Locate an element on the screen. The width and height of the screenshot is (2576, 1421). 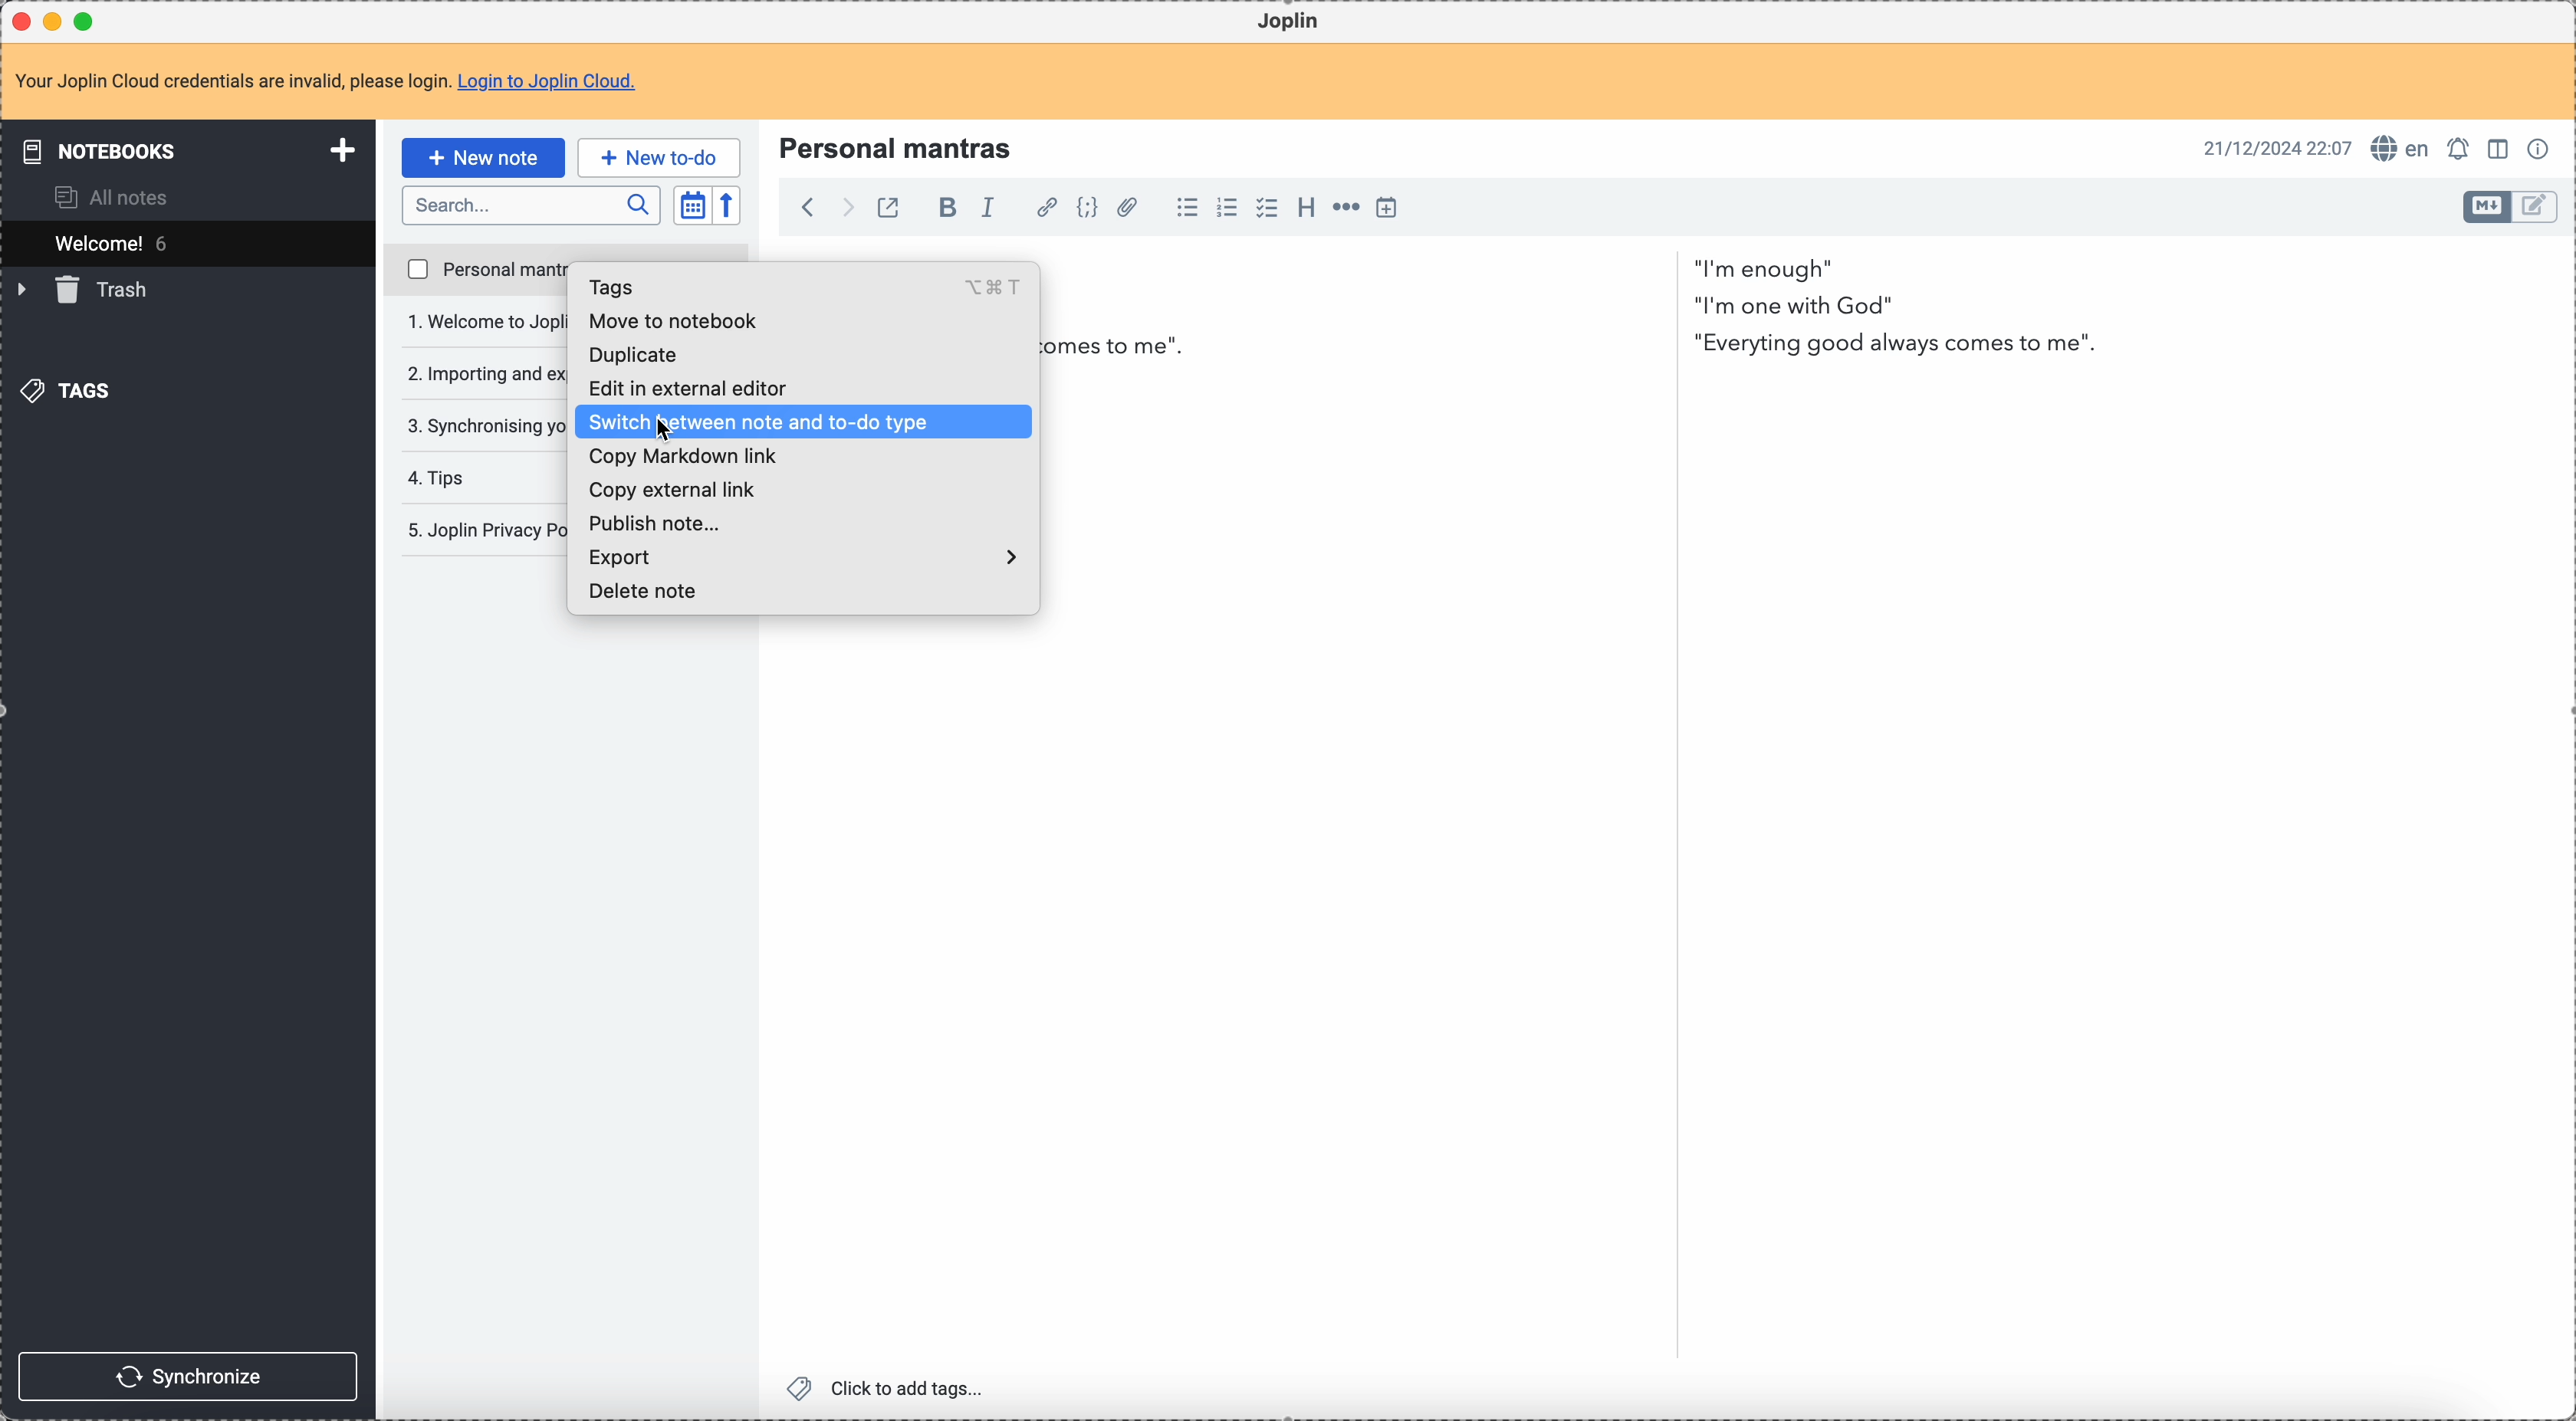
close program is located at coordinates (19, 23).